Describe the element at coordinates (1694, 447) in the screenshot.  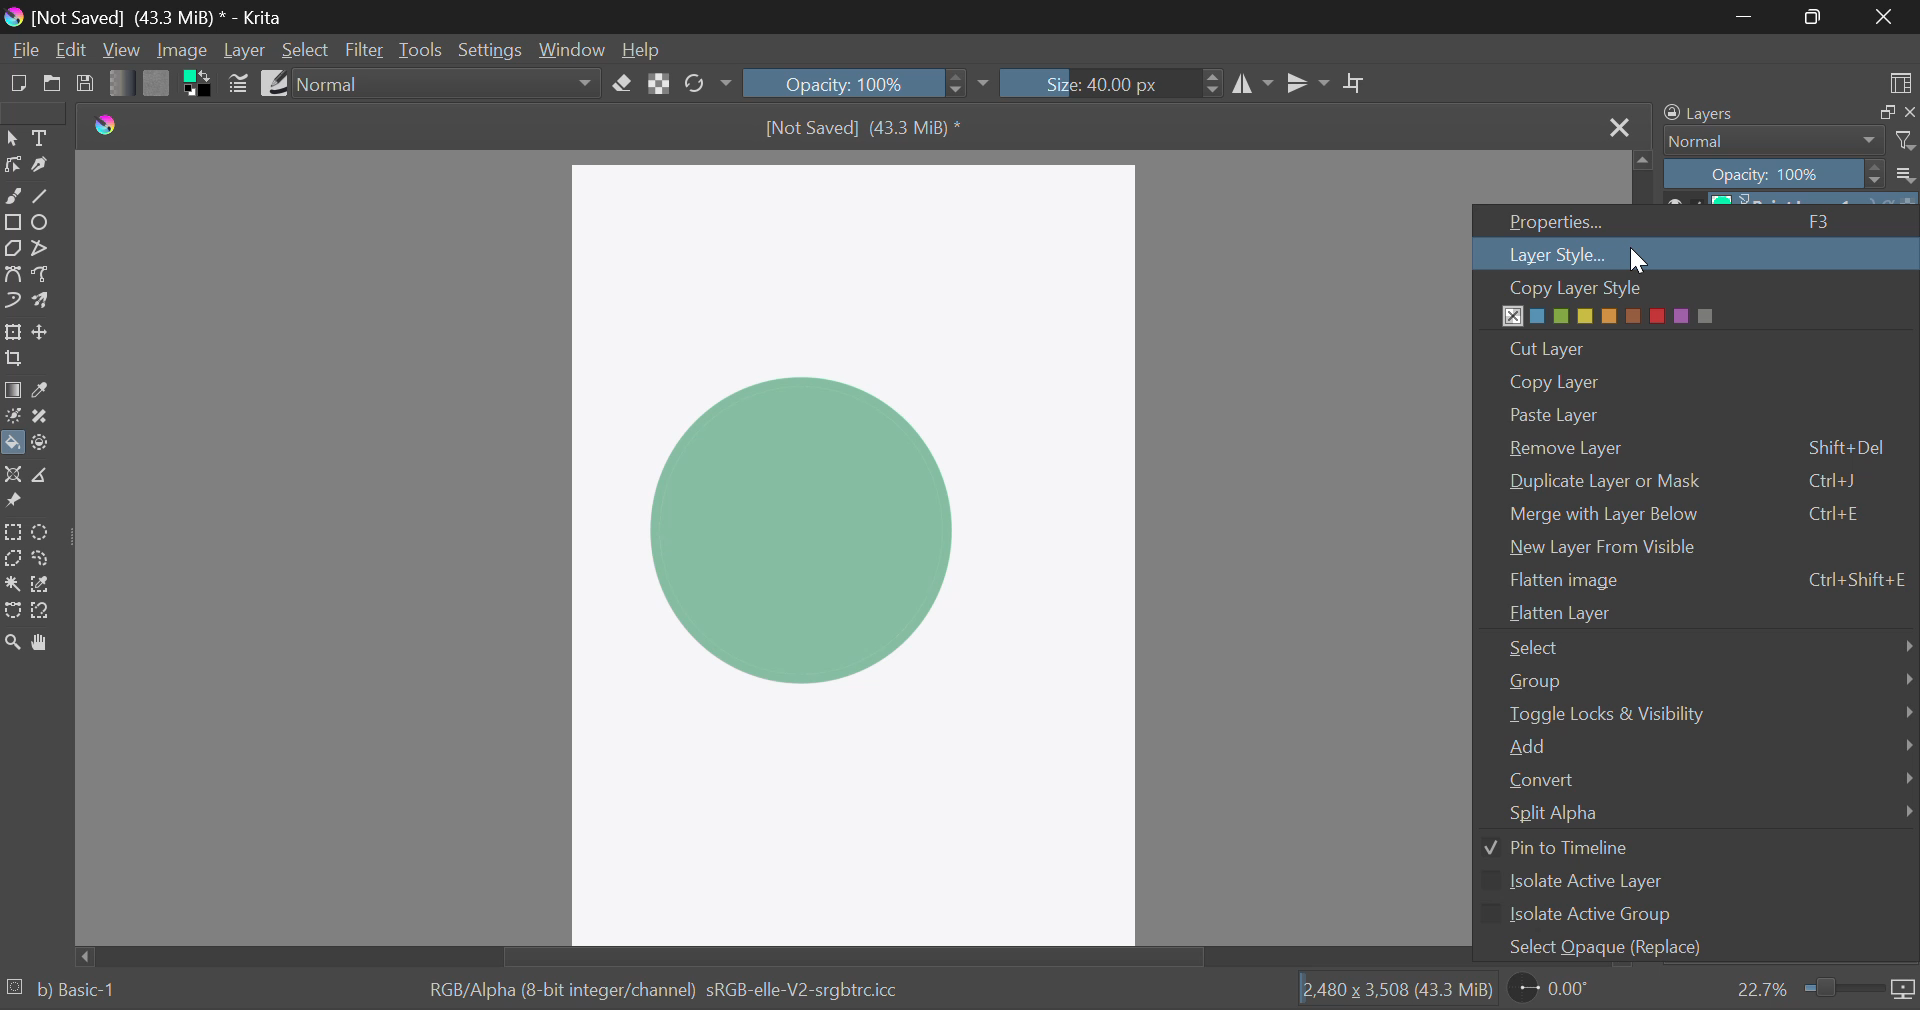
I see `Remove Layer` at that location.